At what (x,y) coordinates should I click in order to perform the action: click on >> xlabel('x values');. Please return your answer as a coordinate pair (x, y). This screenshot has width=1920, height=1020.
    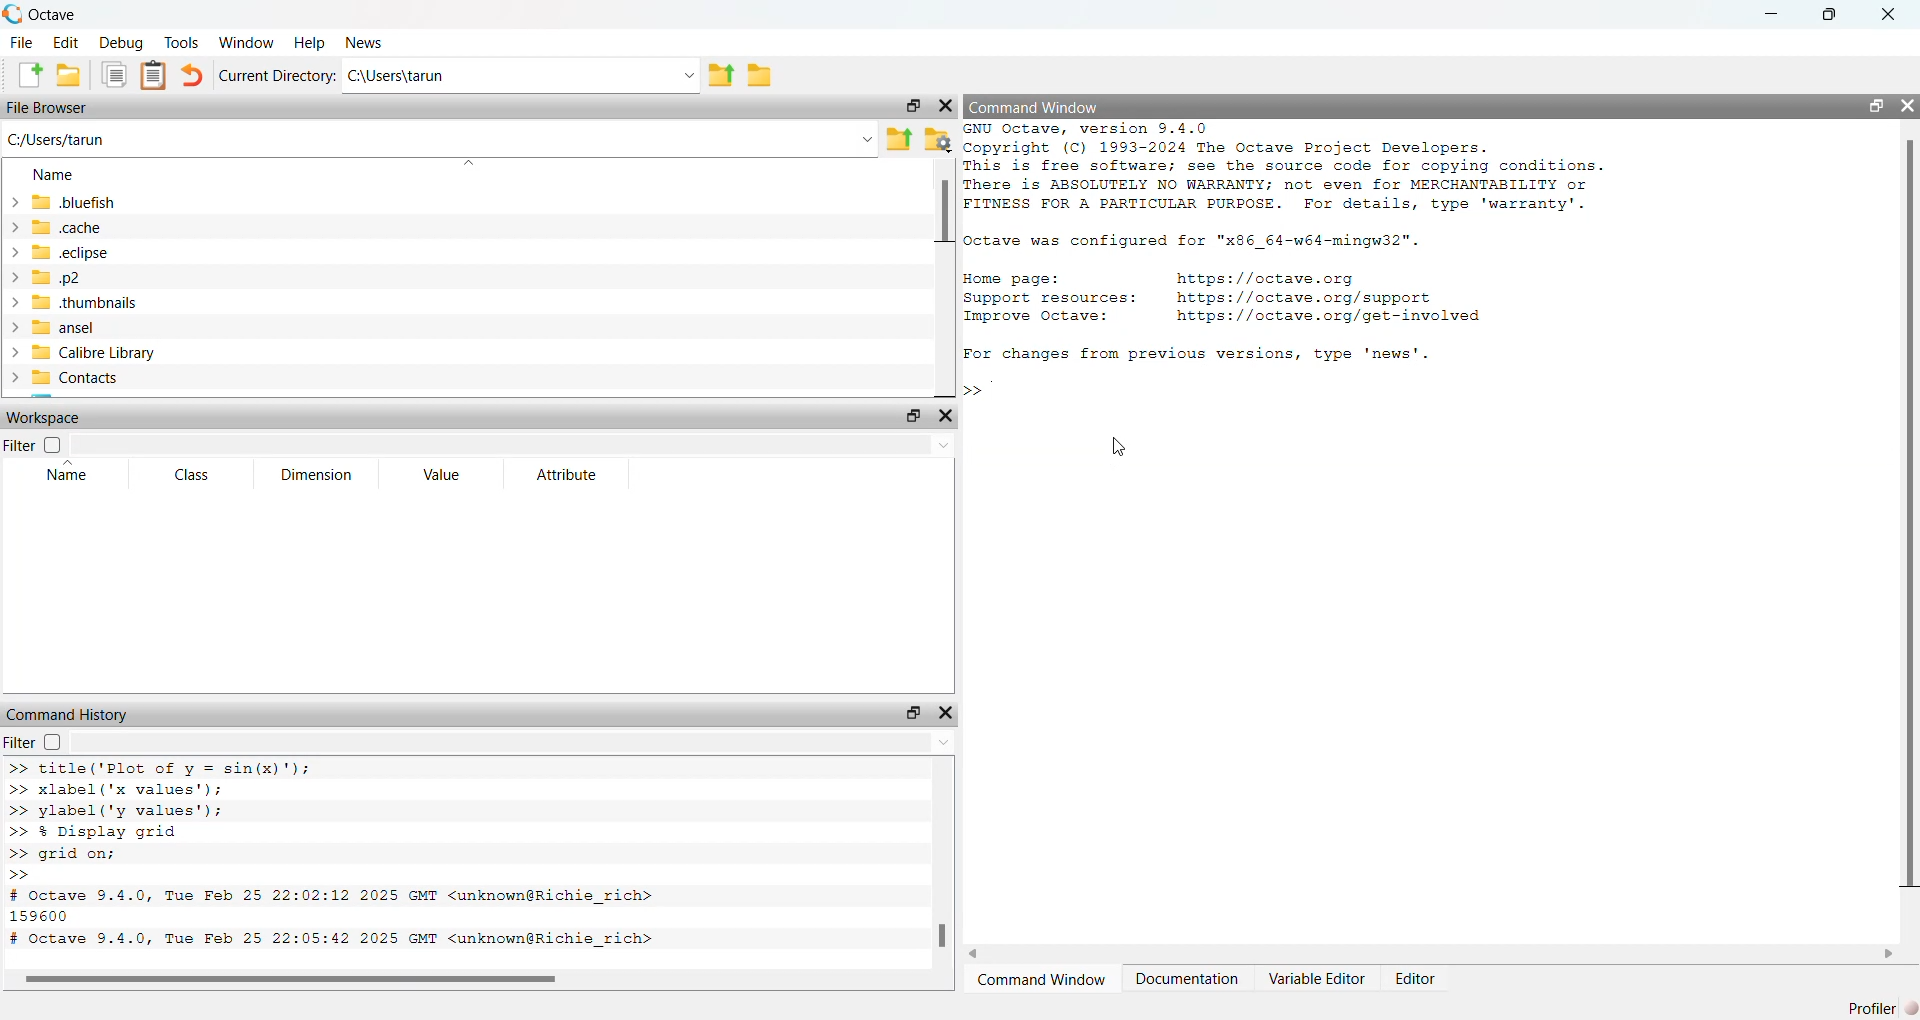
    Looking at the image, I should click on (123, 790).